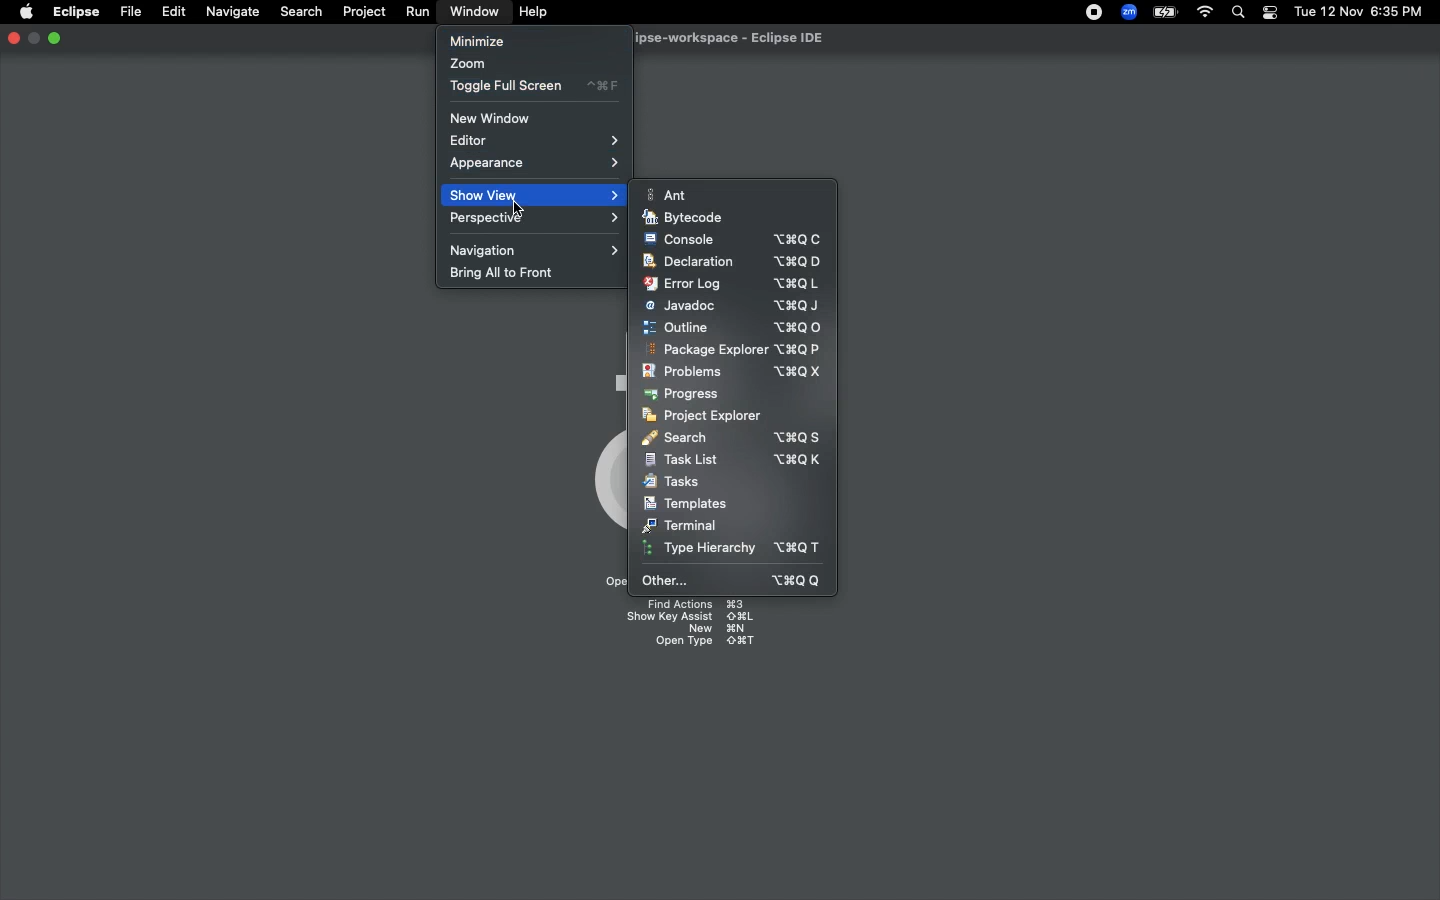 The width and height of the screenshot is (1440, 900). I want to click on Minimize, so click(54, 37).